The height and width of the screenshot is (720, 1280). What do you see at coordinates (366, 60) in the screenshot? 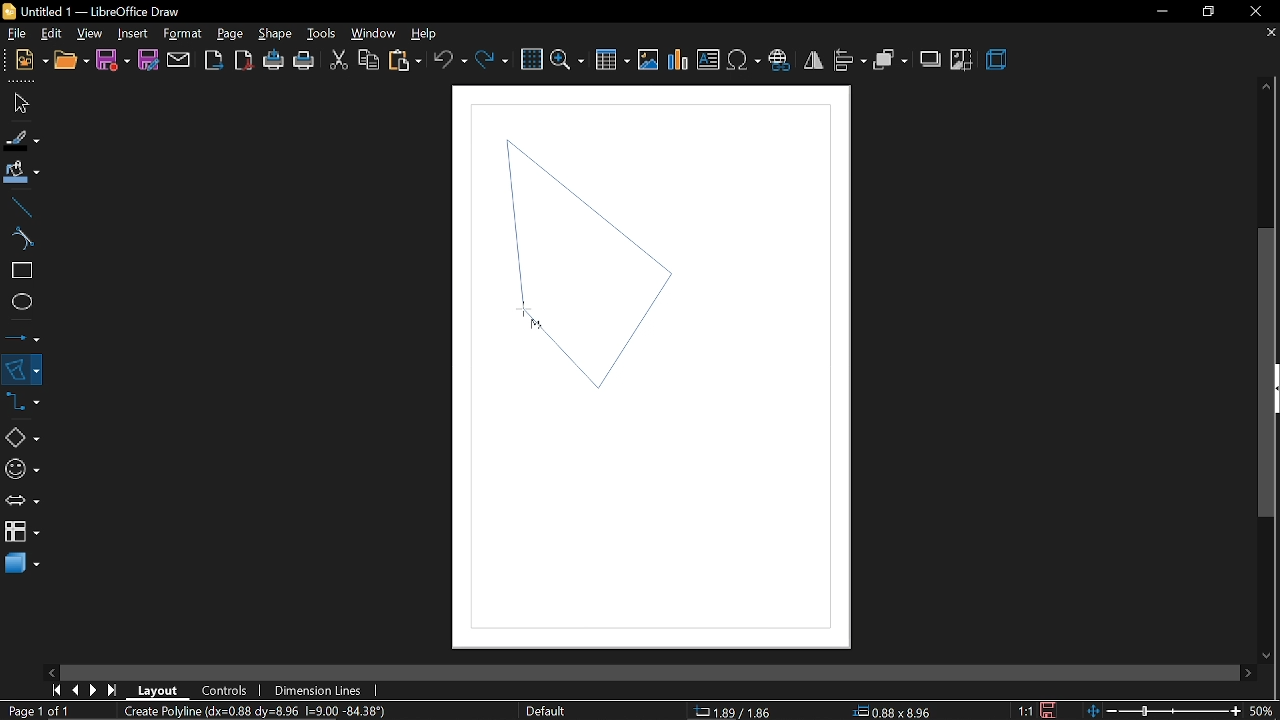
I see `copy` at bounding box center [366, 60].